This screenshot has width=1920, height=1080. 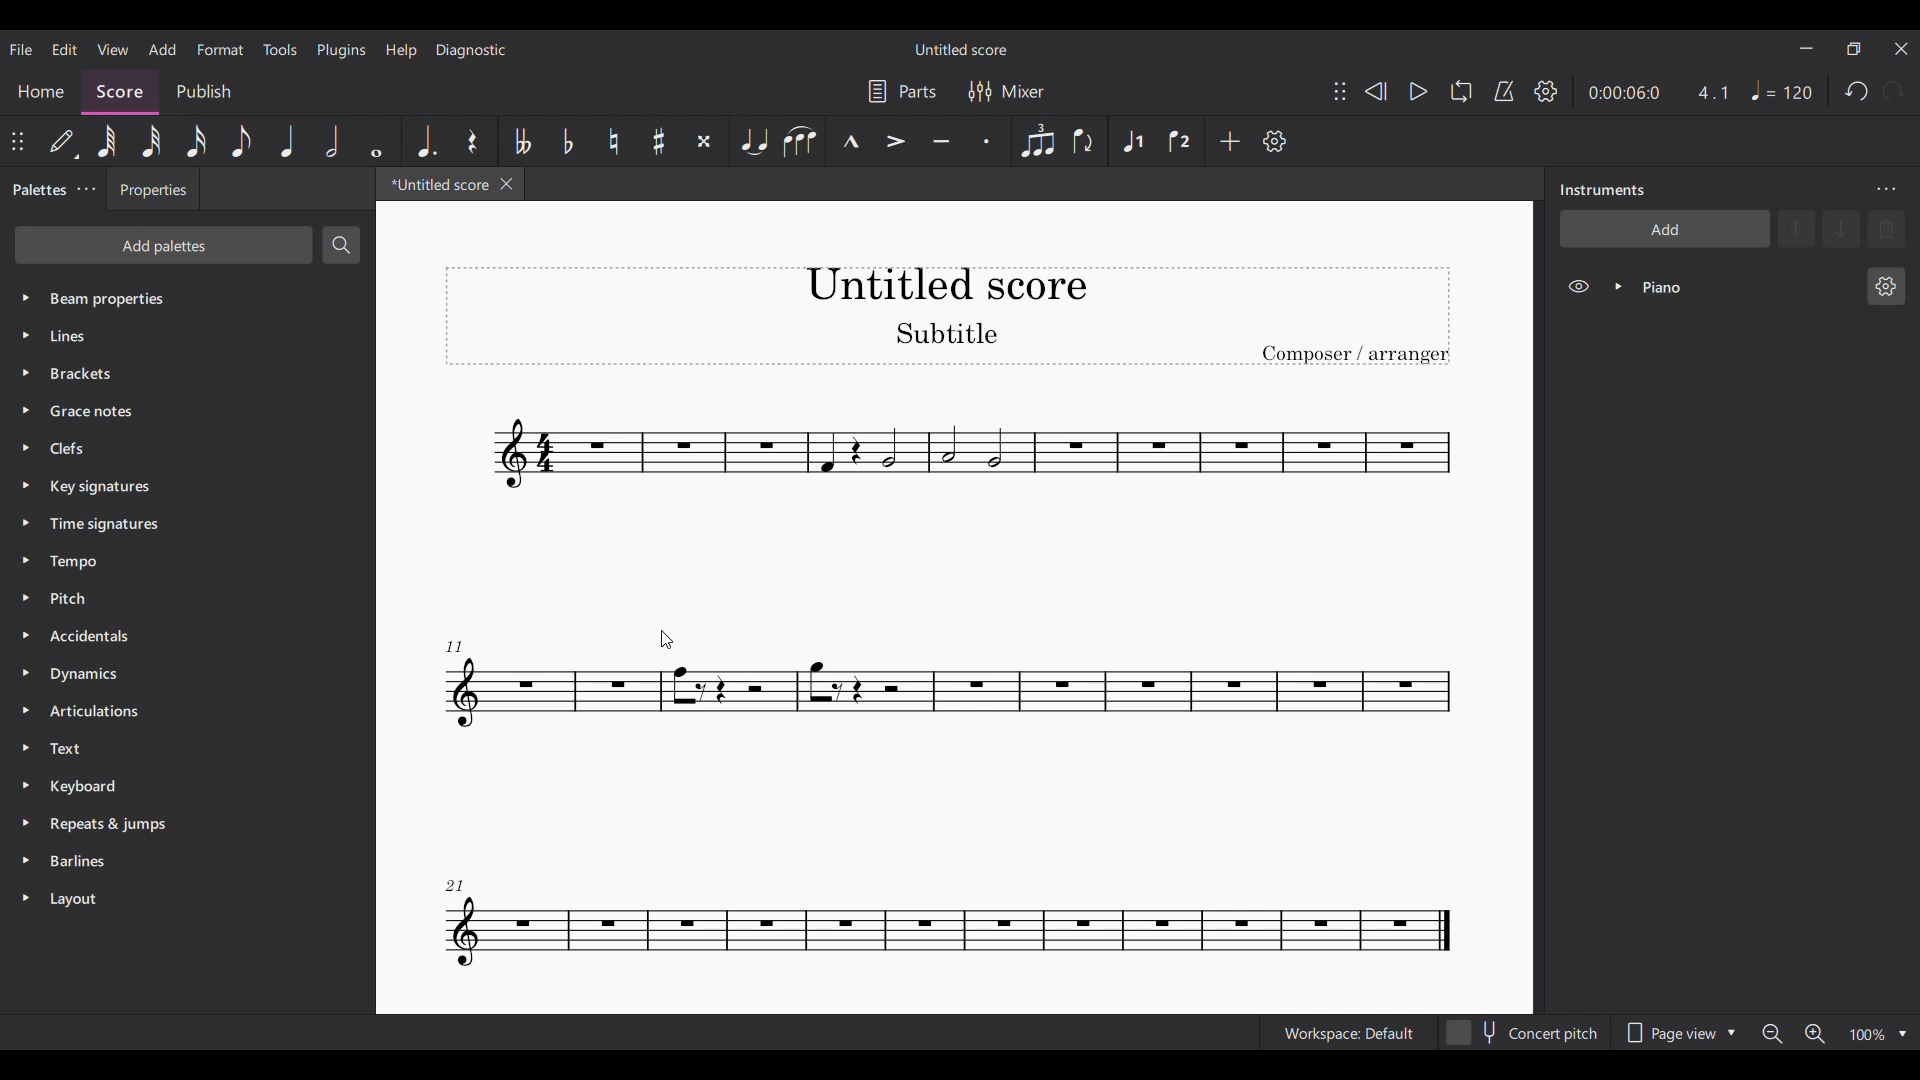 What do you see at coordinates (1179, 141) in the screenshot?
I see `Voice 2` at bounding box center [1179, 141].